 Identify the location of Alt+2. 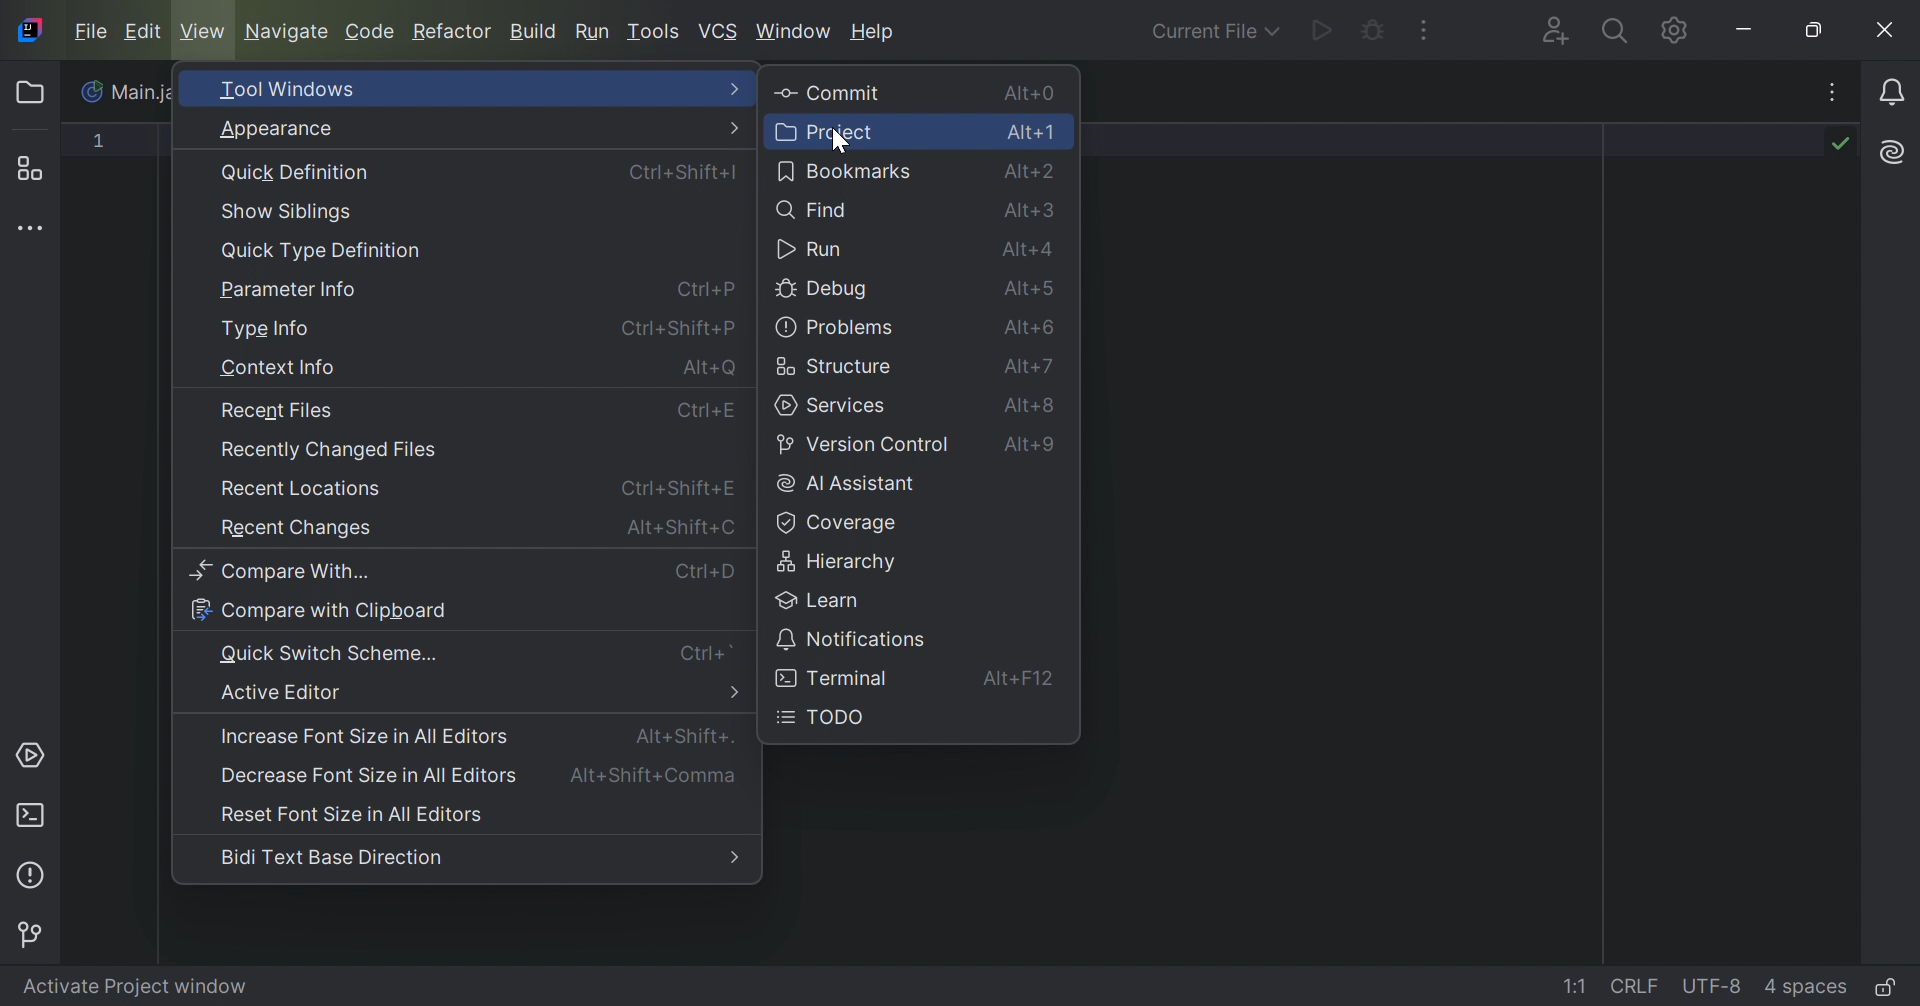
(1033, 171).